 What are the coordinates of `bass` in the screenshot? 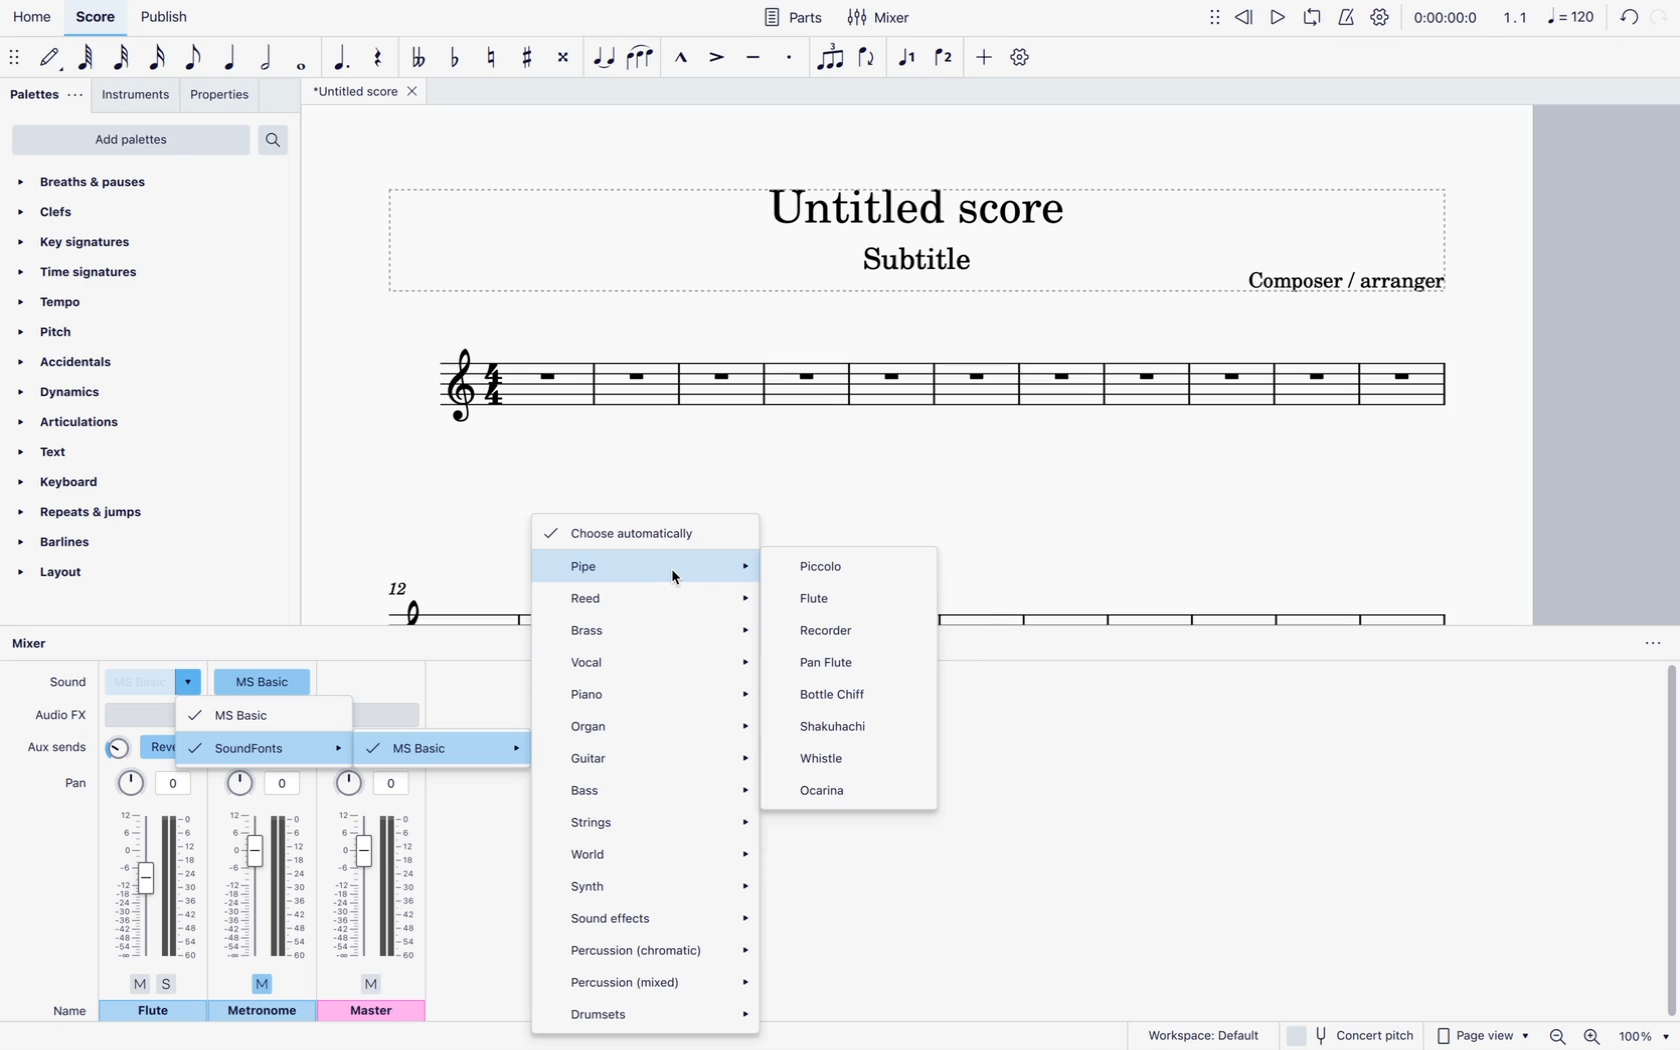 It's located at (658, 788).